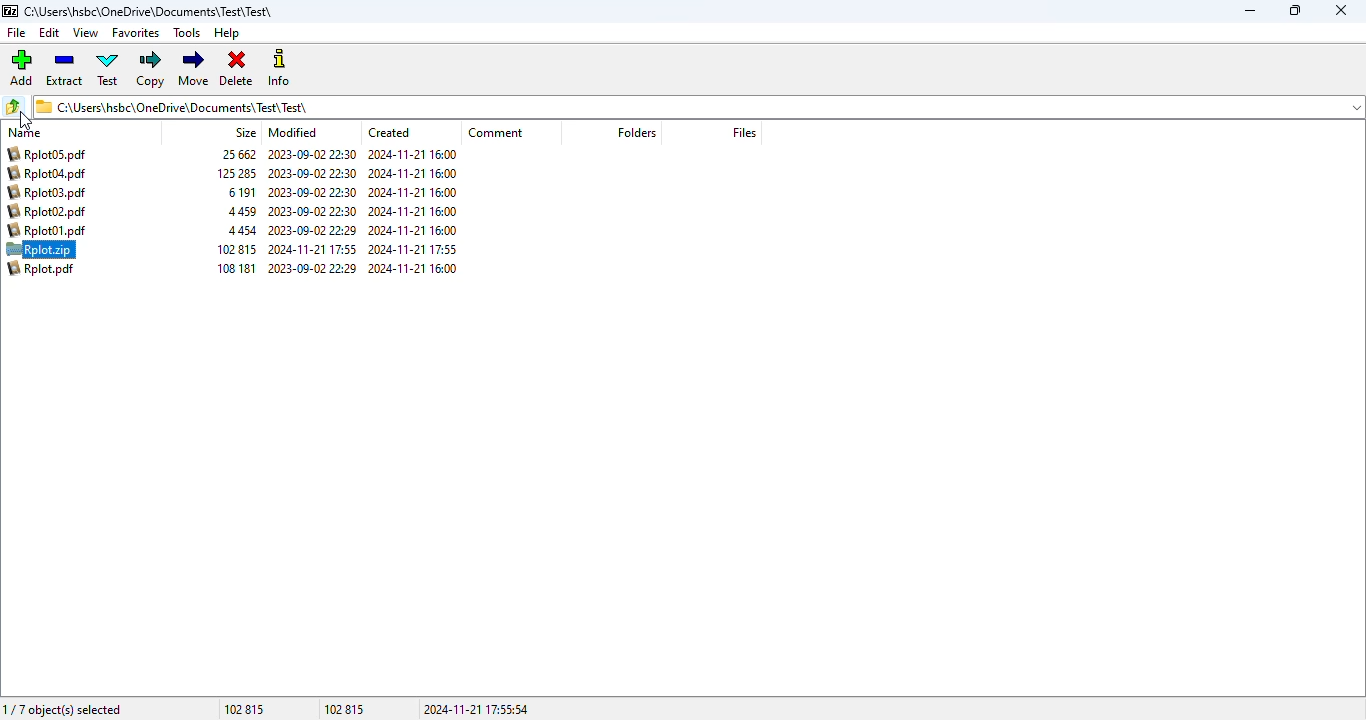 The width and height of the screenshot is (1366, 720). I want to click on extract, so click(64, 69).